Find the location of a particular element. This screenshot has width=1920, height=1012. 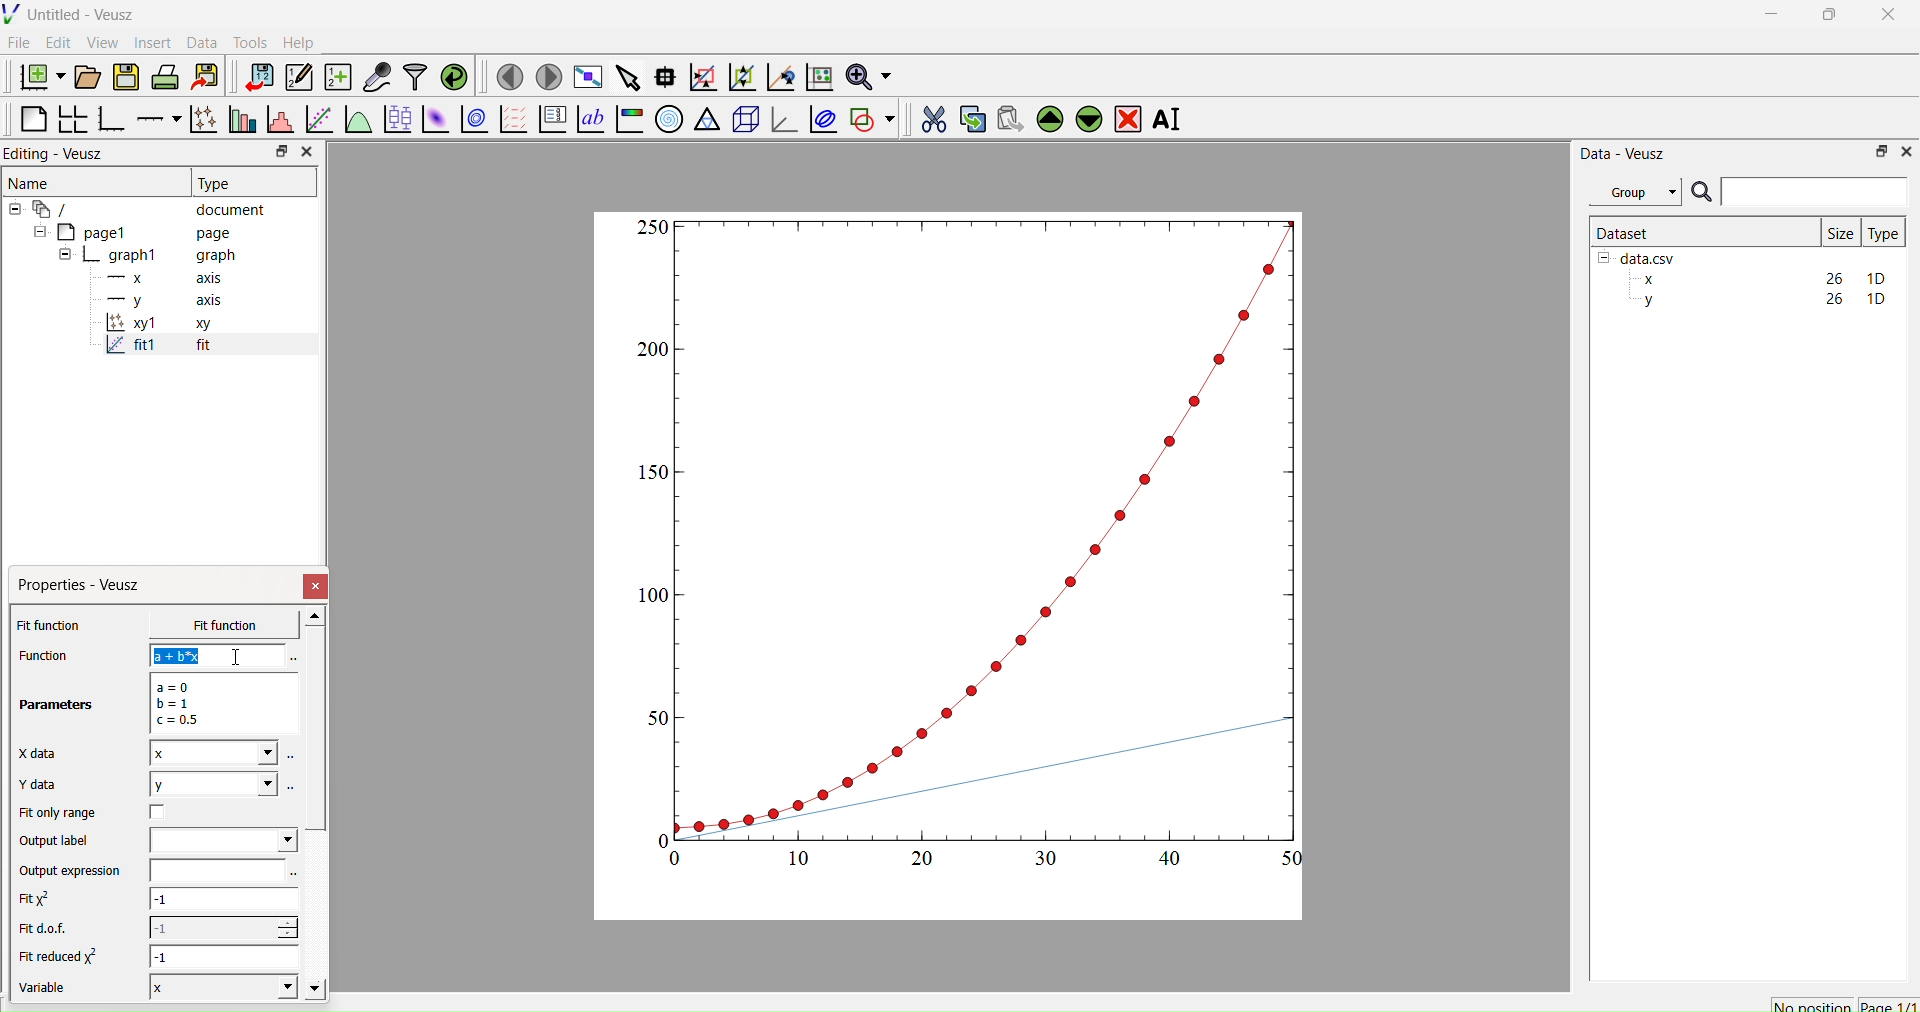

New Document is located at coordinates (37, 74).